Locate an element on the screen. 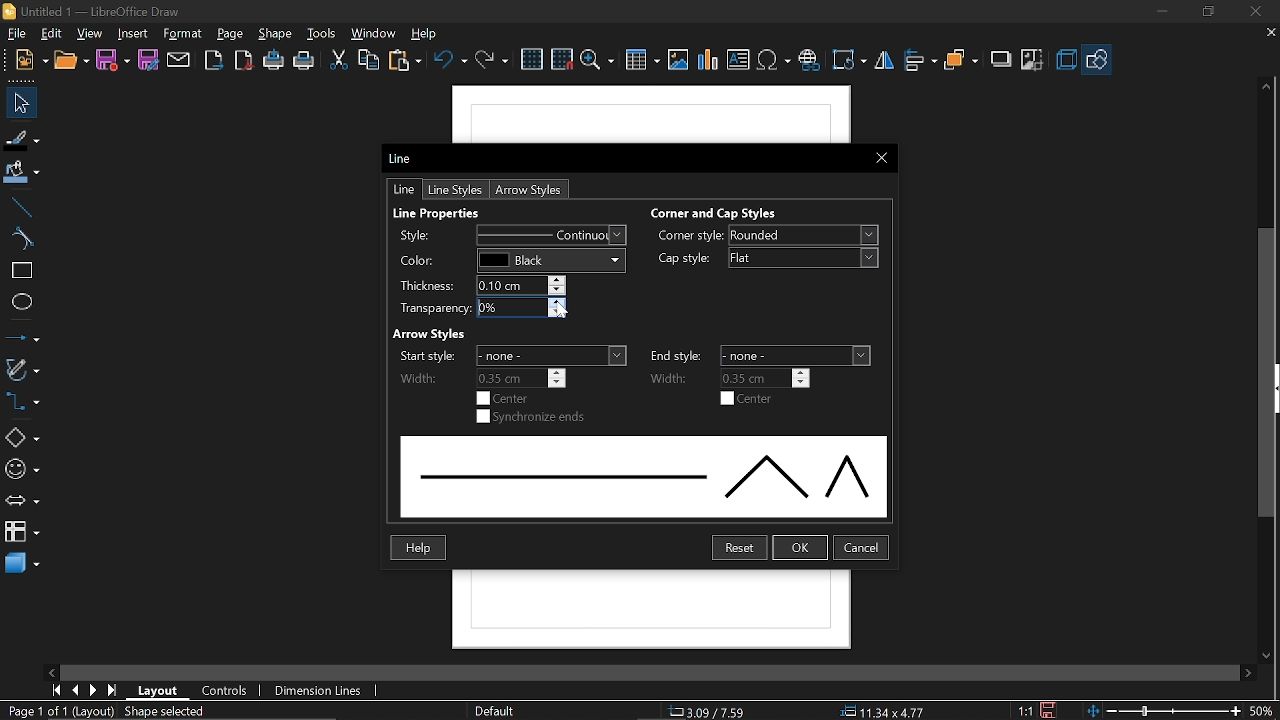 Image resolution: width=1280 pixels, height=720 pixels. go to first page is located at coordinates (54, 691).